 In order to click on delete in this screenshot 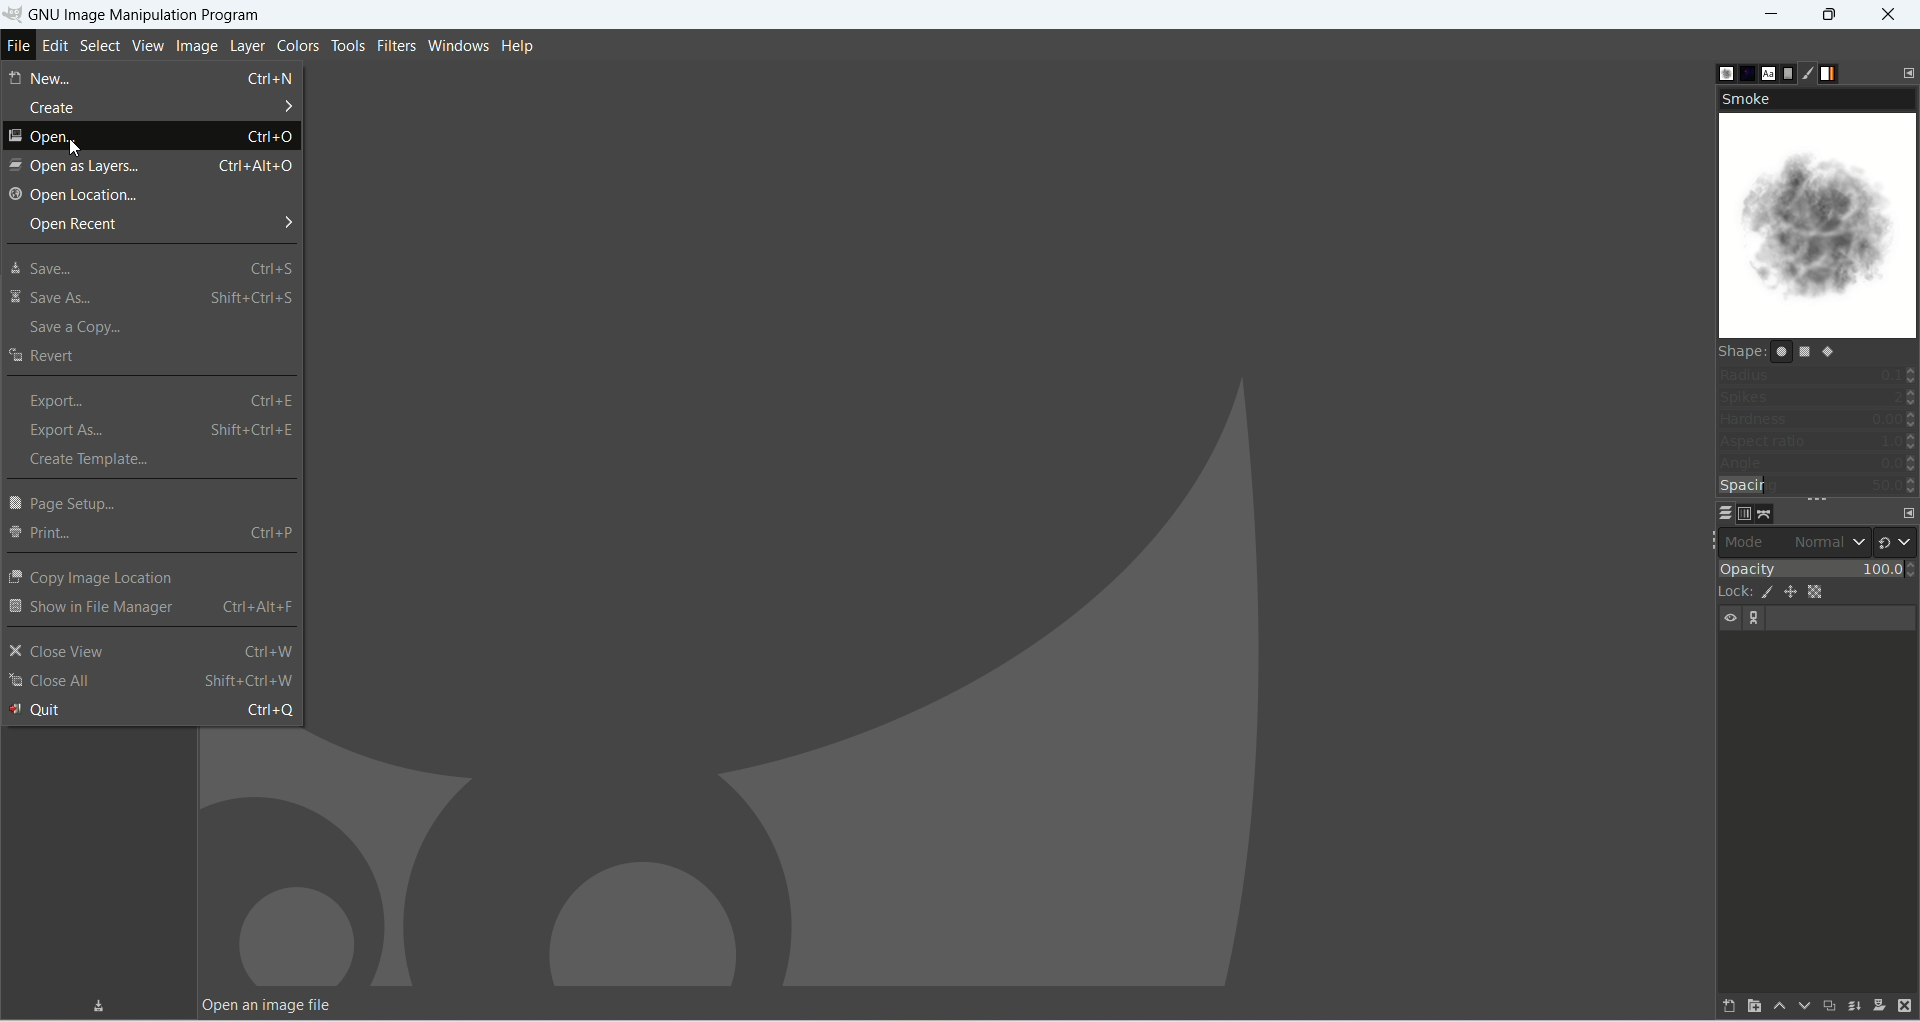, I will do `click(1904, 1005)`.